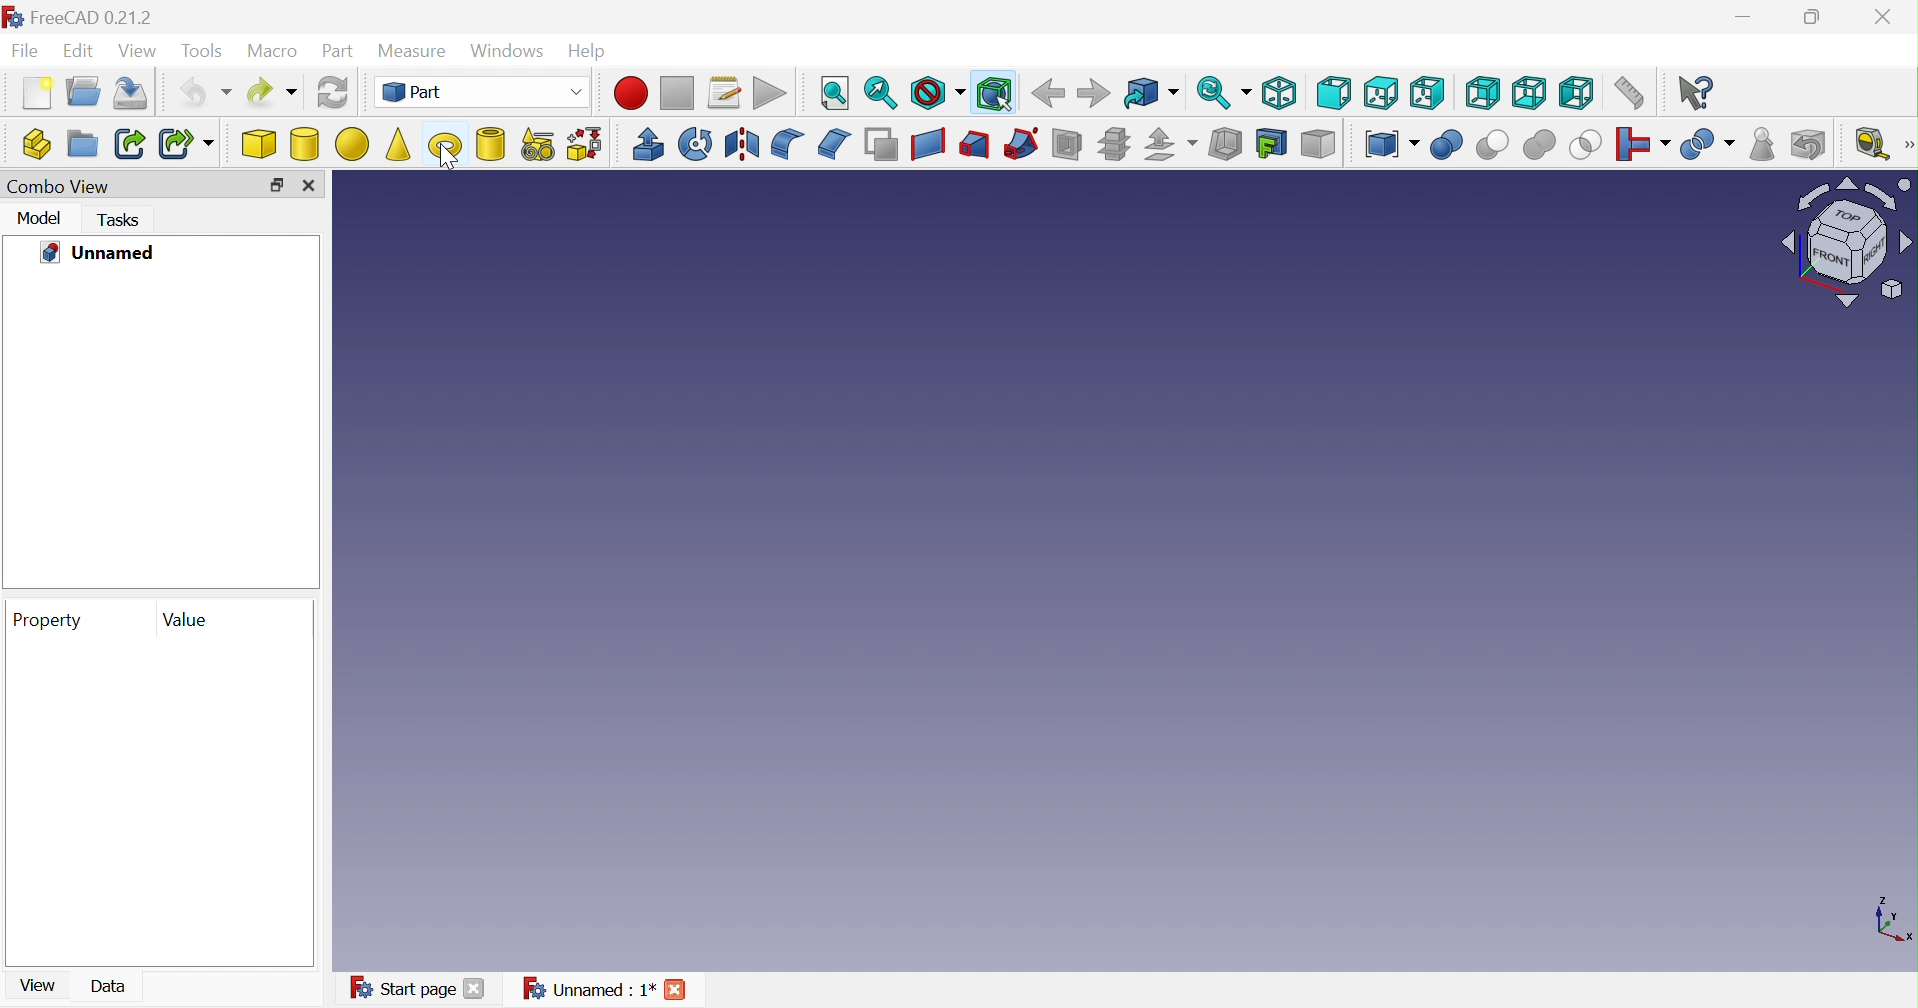 This screenshot has width=1918, height=1008. What do you see at coordinates (772, 92) in the screenshot?
I see `Execute macro` at bounding box center [772, 92].